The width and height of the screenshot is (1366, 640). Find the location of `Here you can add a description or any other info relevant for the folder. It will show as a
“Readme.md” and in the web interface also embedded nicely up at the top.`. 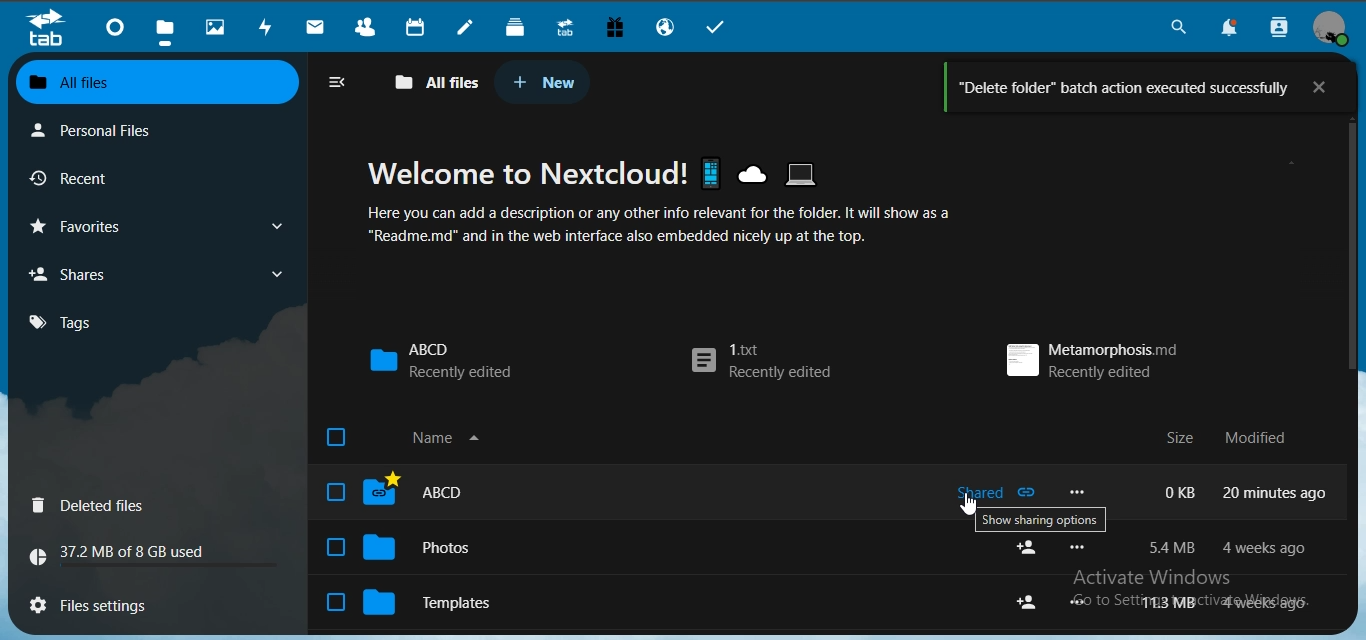

Here you can add a description or any other info relevant for the folder. It will show as a
“Readme.md” and in the web interface also embedded nicely up at the top. is located at coordinates (697, 227).